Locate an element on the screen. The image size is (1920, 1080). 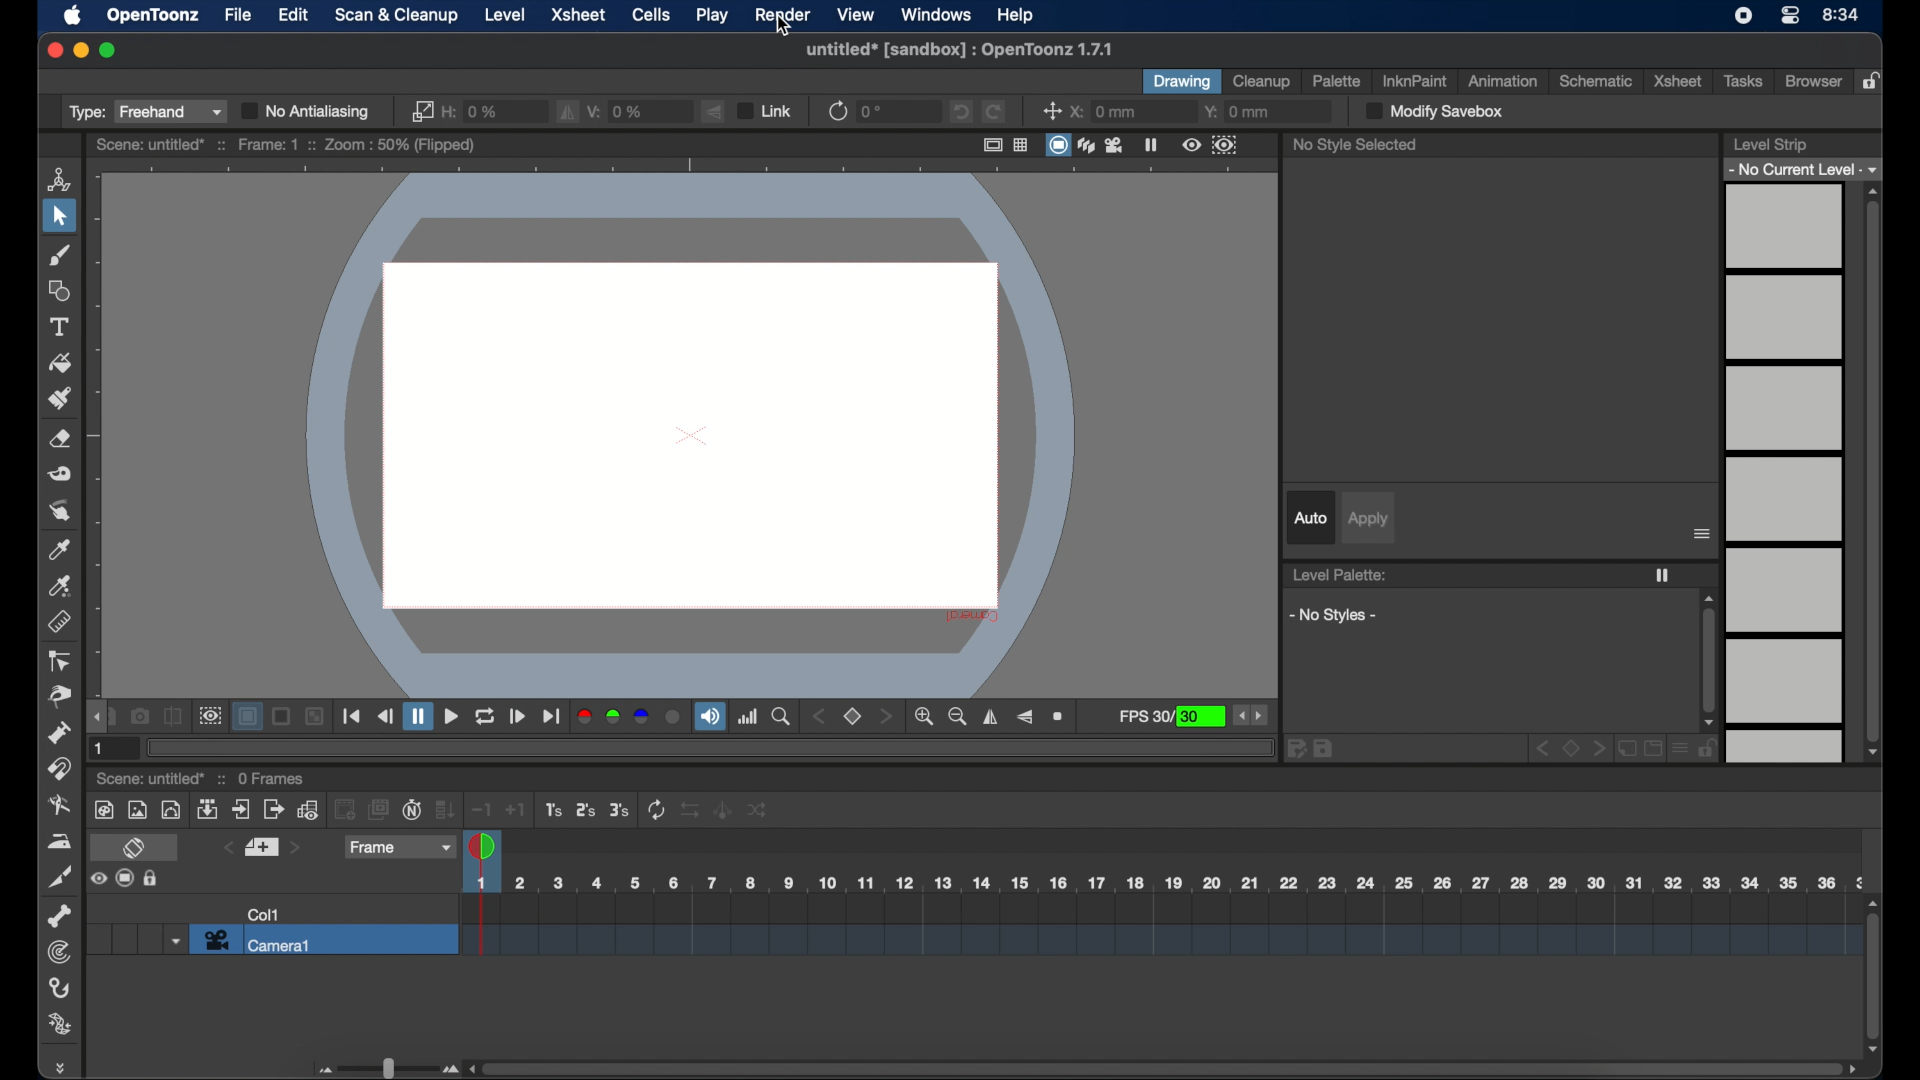
zoom is located at coordinates (942, 716).